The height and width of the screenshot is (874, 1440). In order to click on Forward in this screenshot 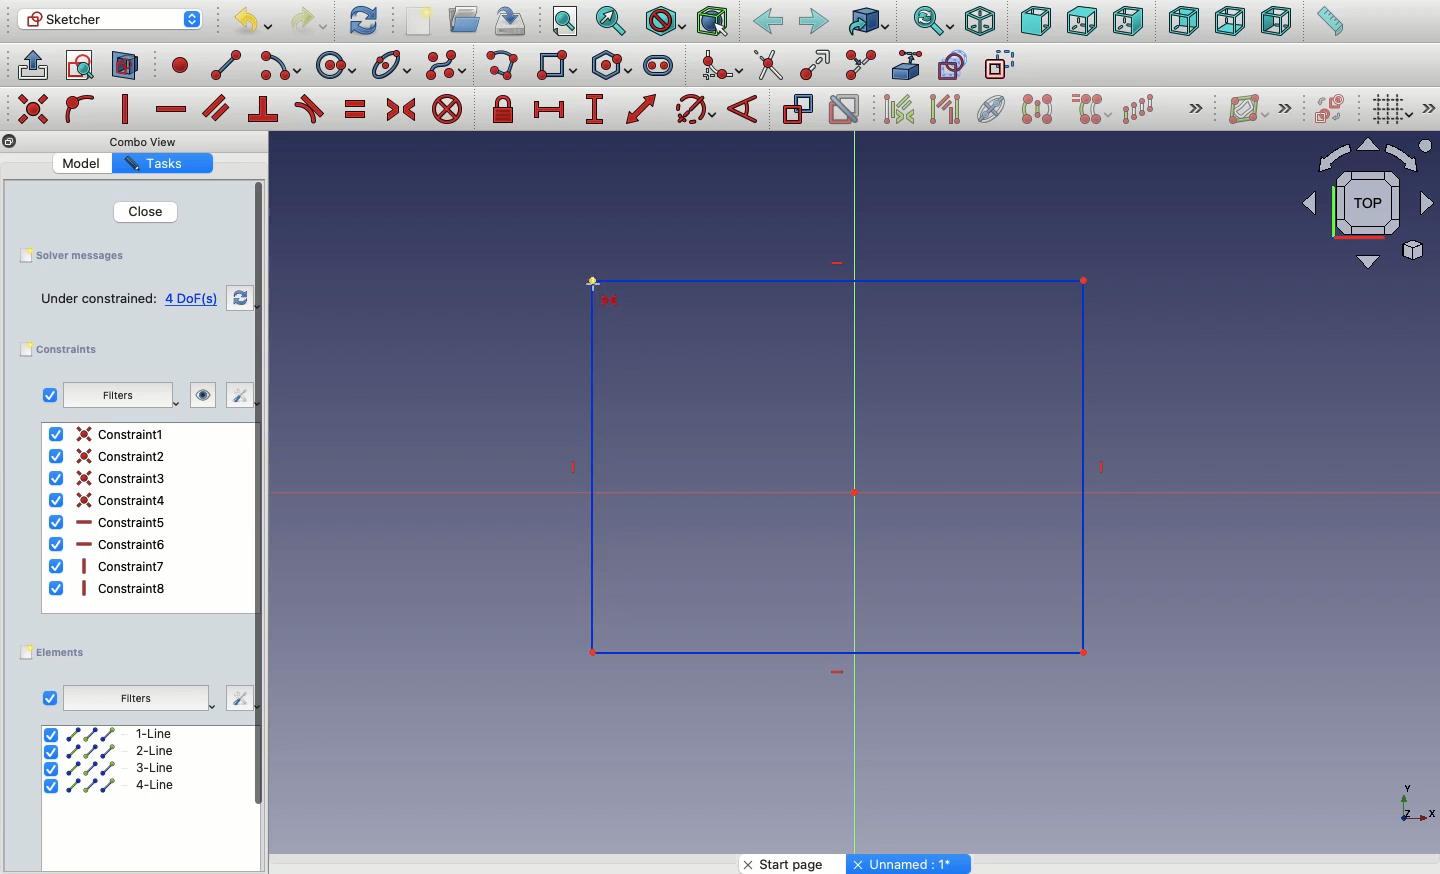, I will do `click(814, 21)`.